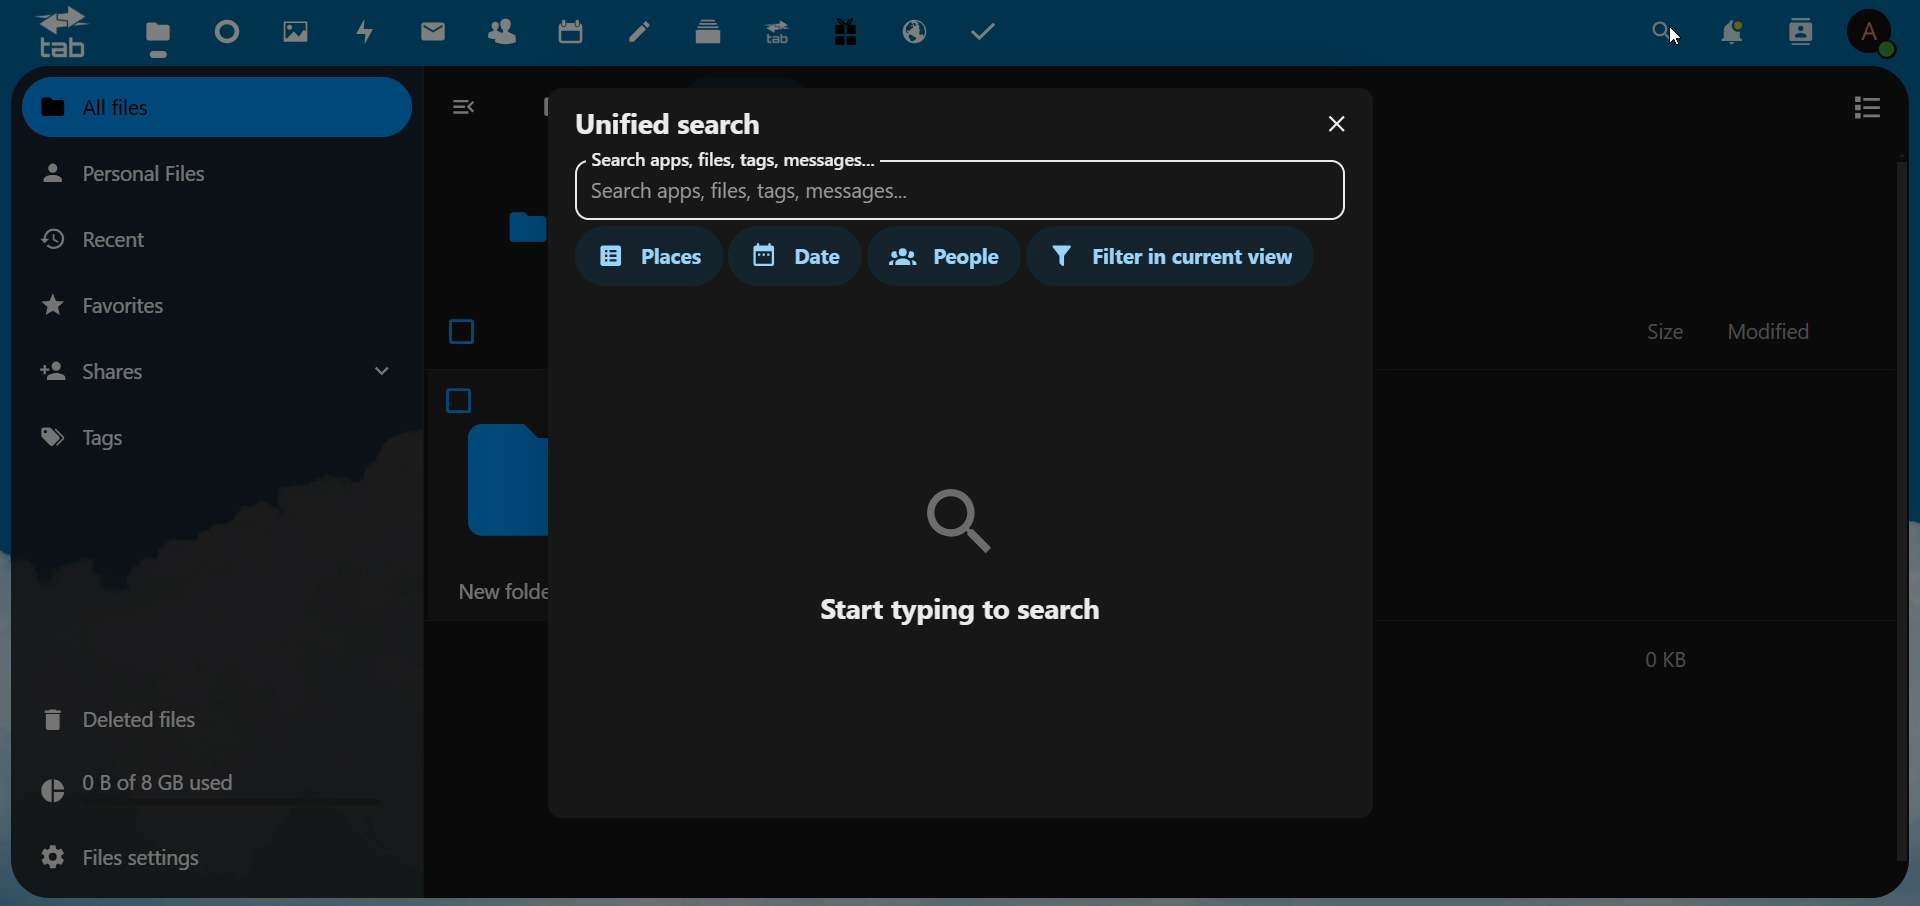 The image size is (1920, 906). I want to click on places, so click(653, 256).